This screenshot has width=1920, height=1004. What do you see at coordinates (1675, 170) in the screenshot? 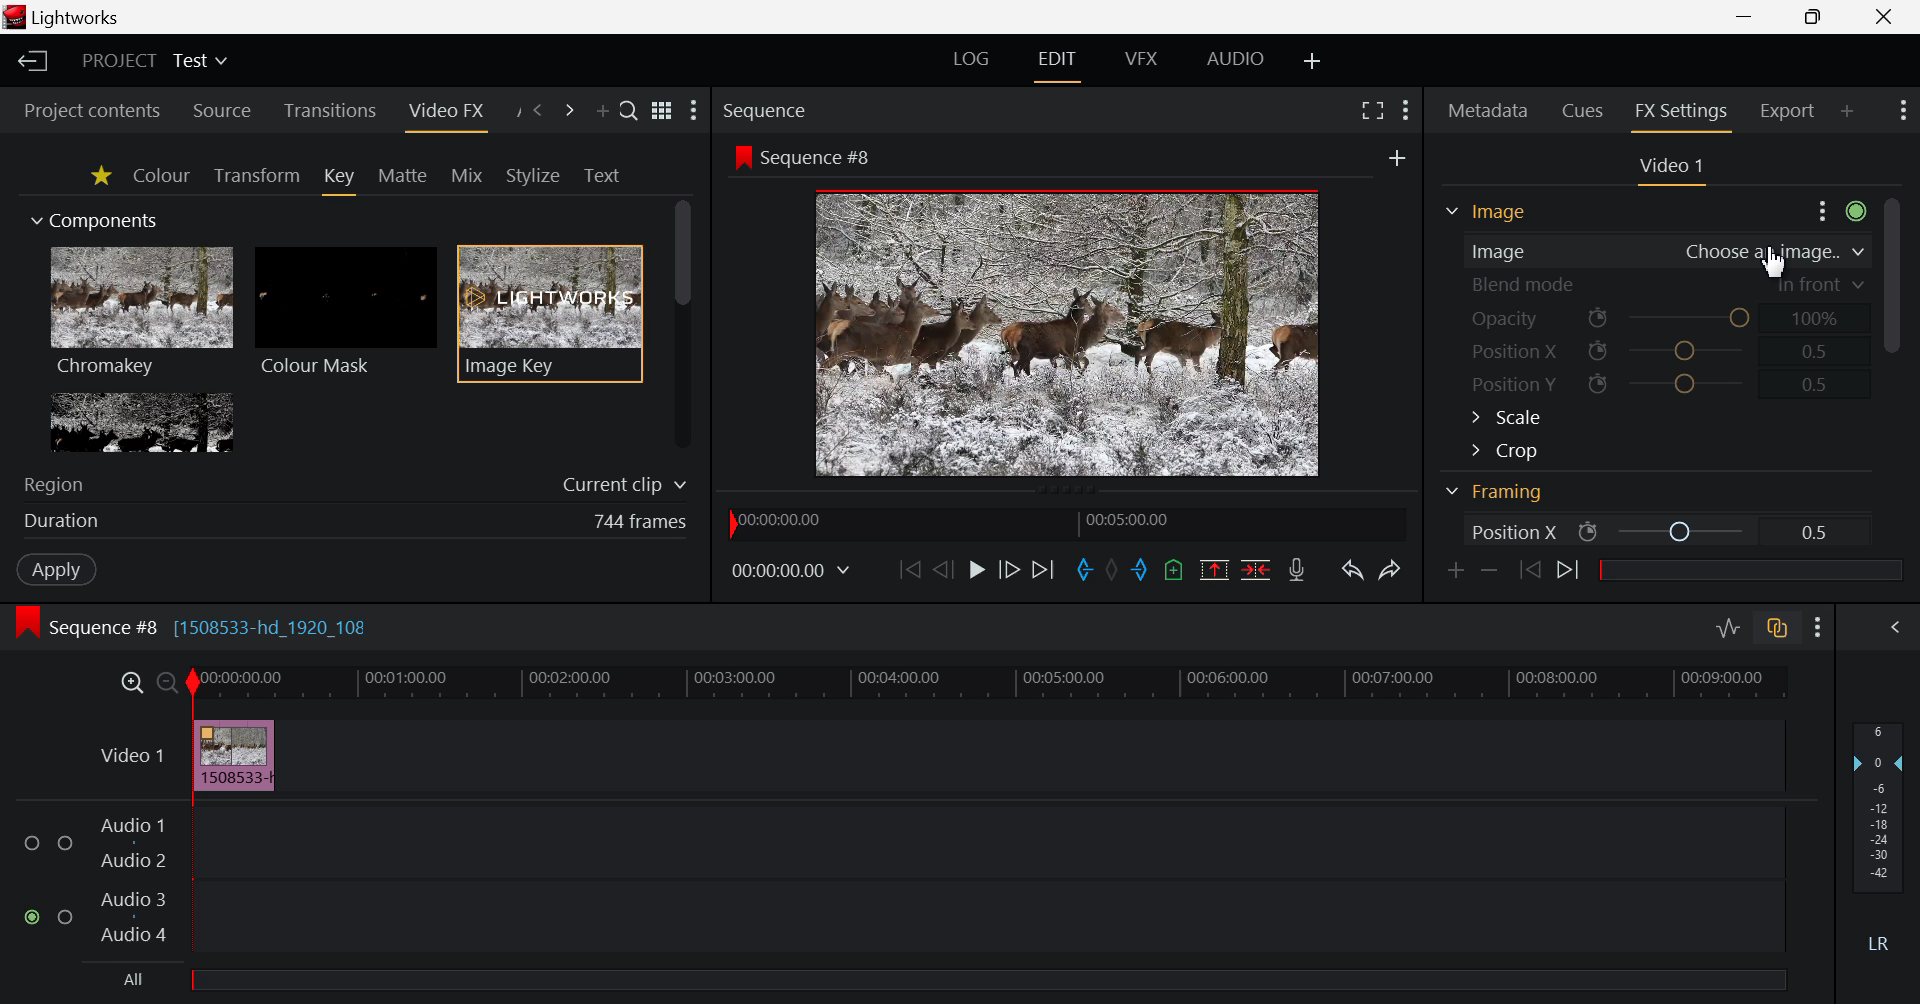
I see `Video Settings` at bounding box center [1675, 170].